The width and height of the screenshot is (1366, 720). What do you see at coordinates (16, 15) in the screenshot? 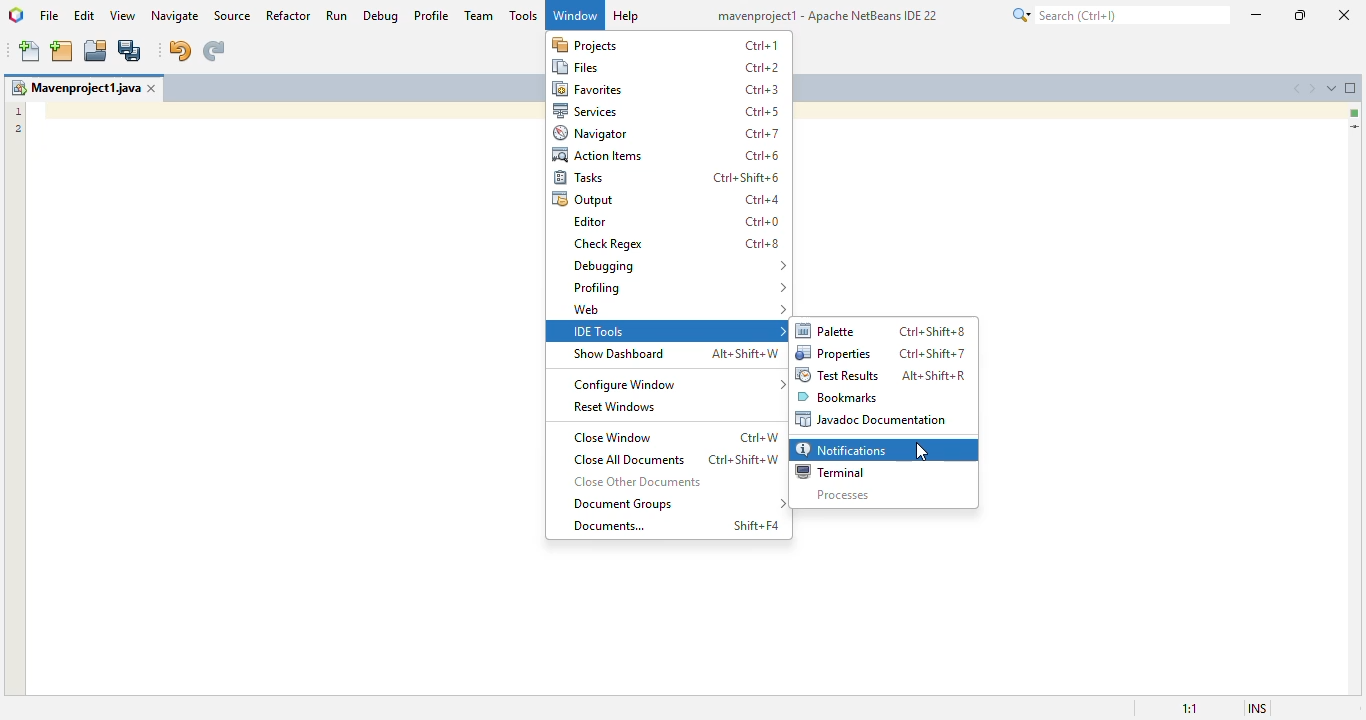
I see `logo` at bounding box center [16, 15].